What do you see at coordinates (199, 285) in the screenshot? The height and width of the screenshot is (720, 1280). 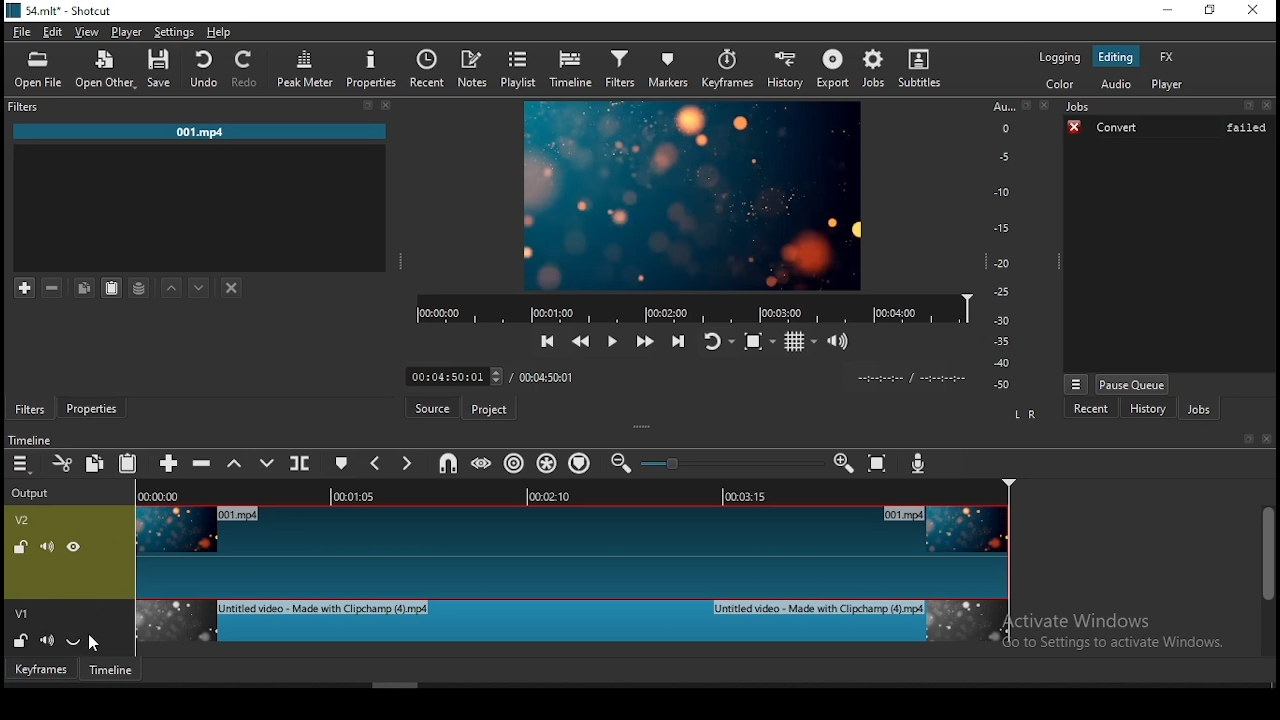 I see `move filter down` at bounding box center [199, 285].